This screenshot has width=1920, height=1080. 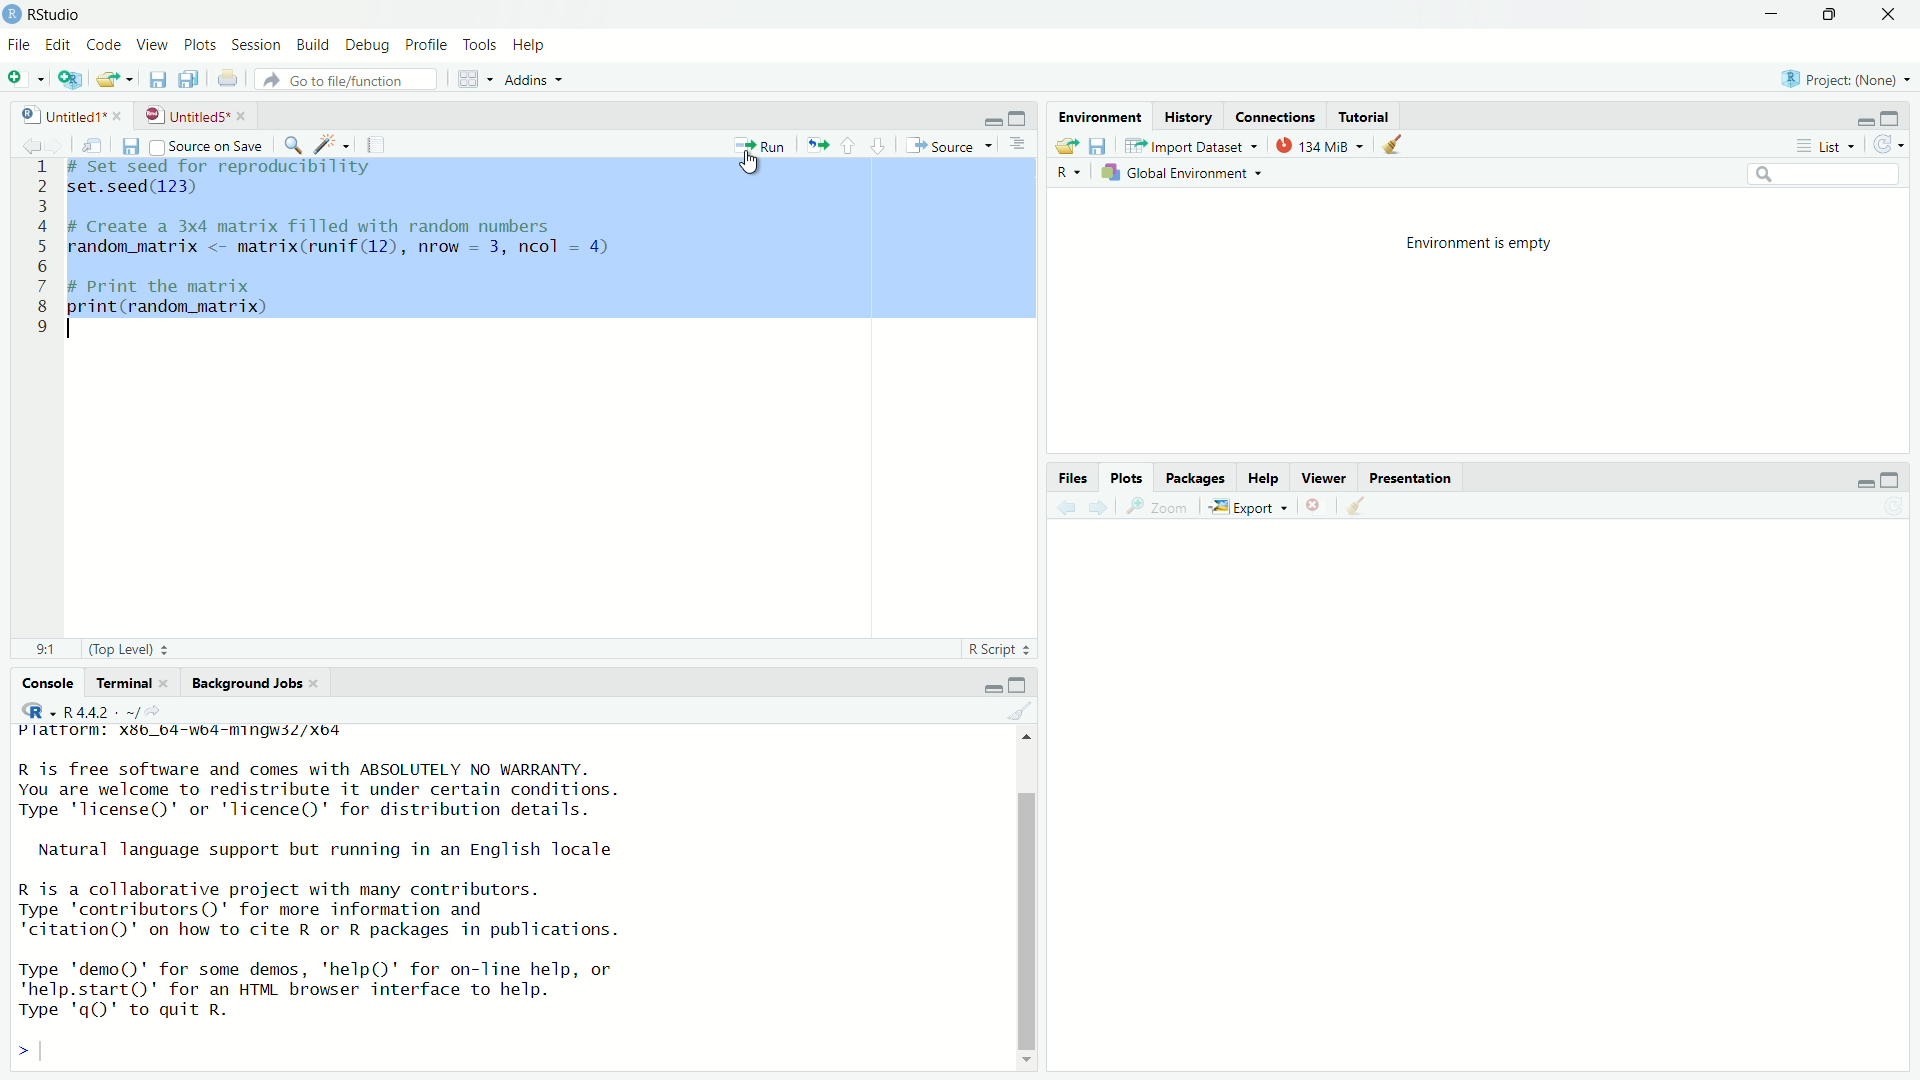 I want to click on add, so click(x=20, y=79).